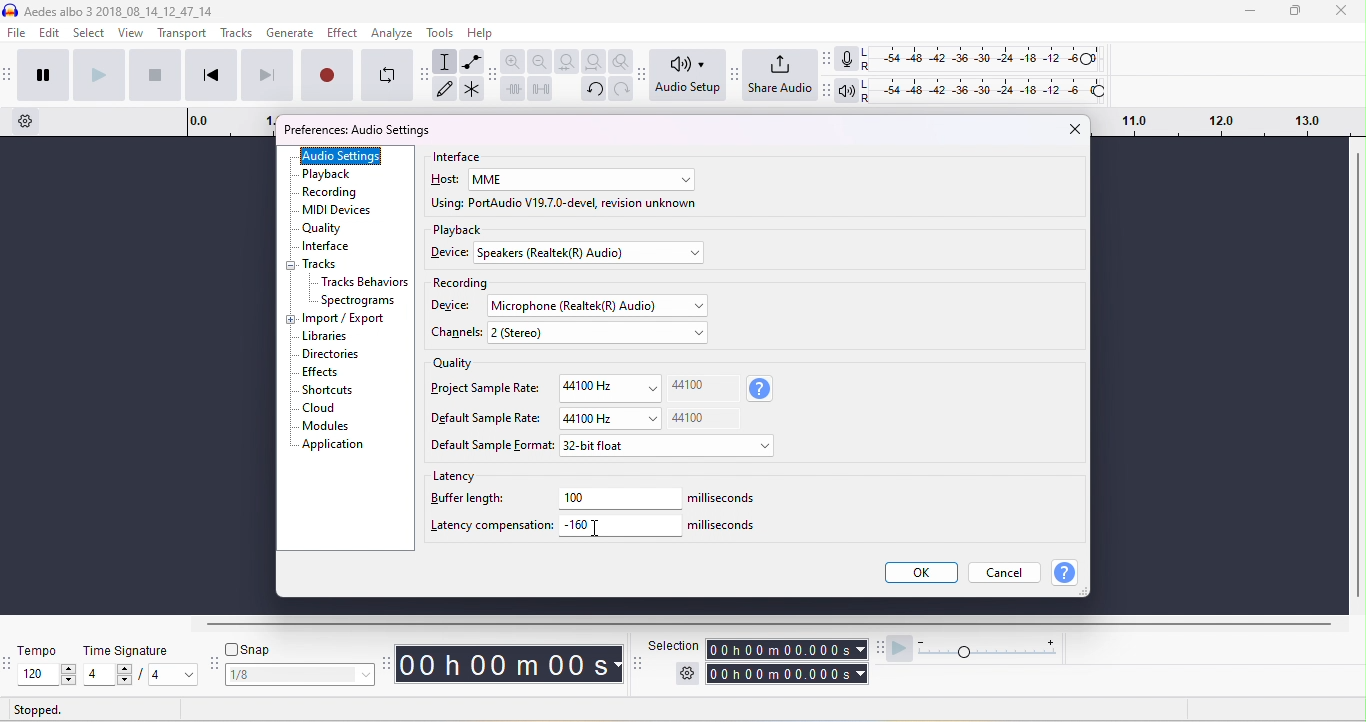 This screenshot has width=1366, height=722. What do you see at coordinates (322, 372) in the screenshot?
I see `effects` at bounding box center [322, 372].